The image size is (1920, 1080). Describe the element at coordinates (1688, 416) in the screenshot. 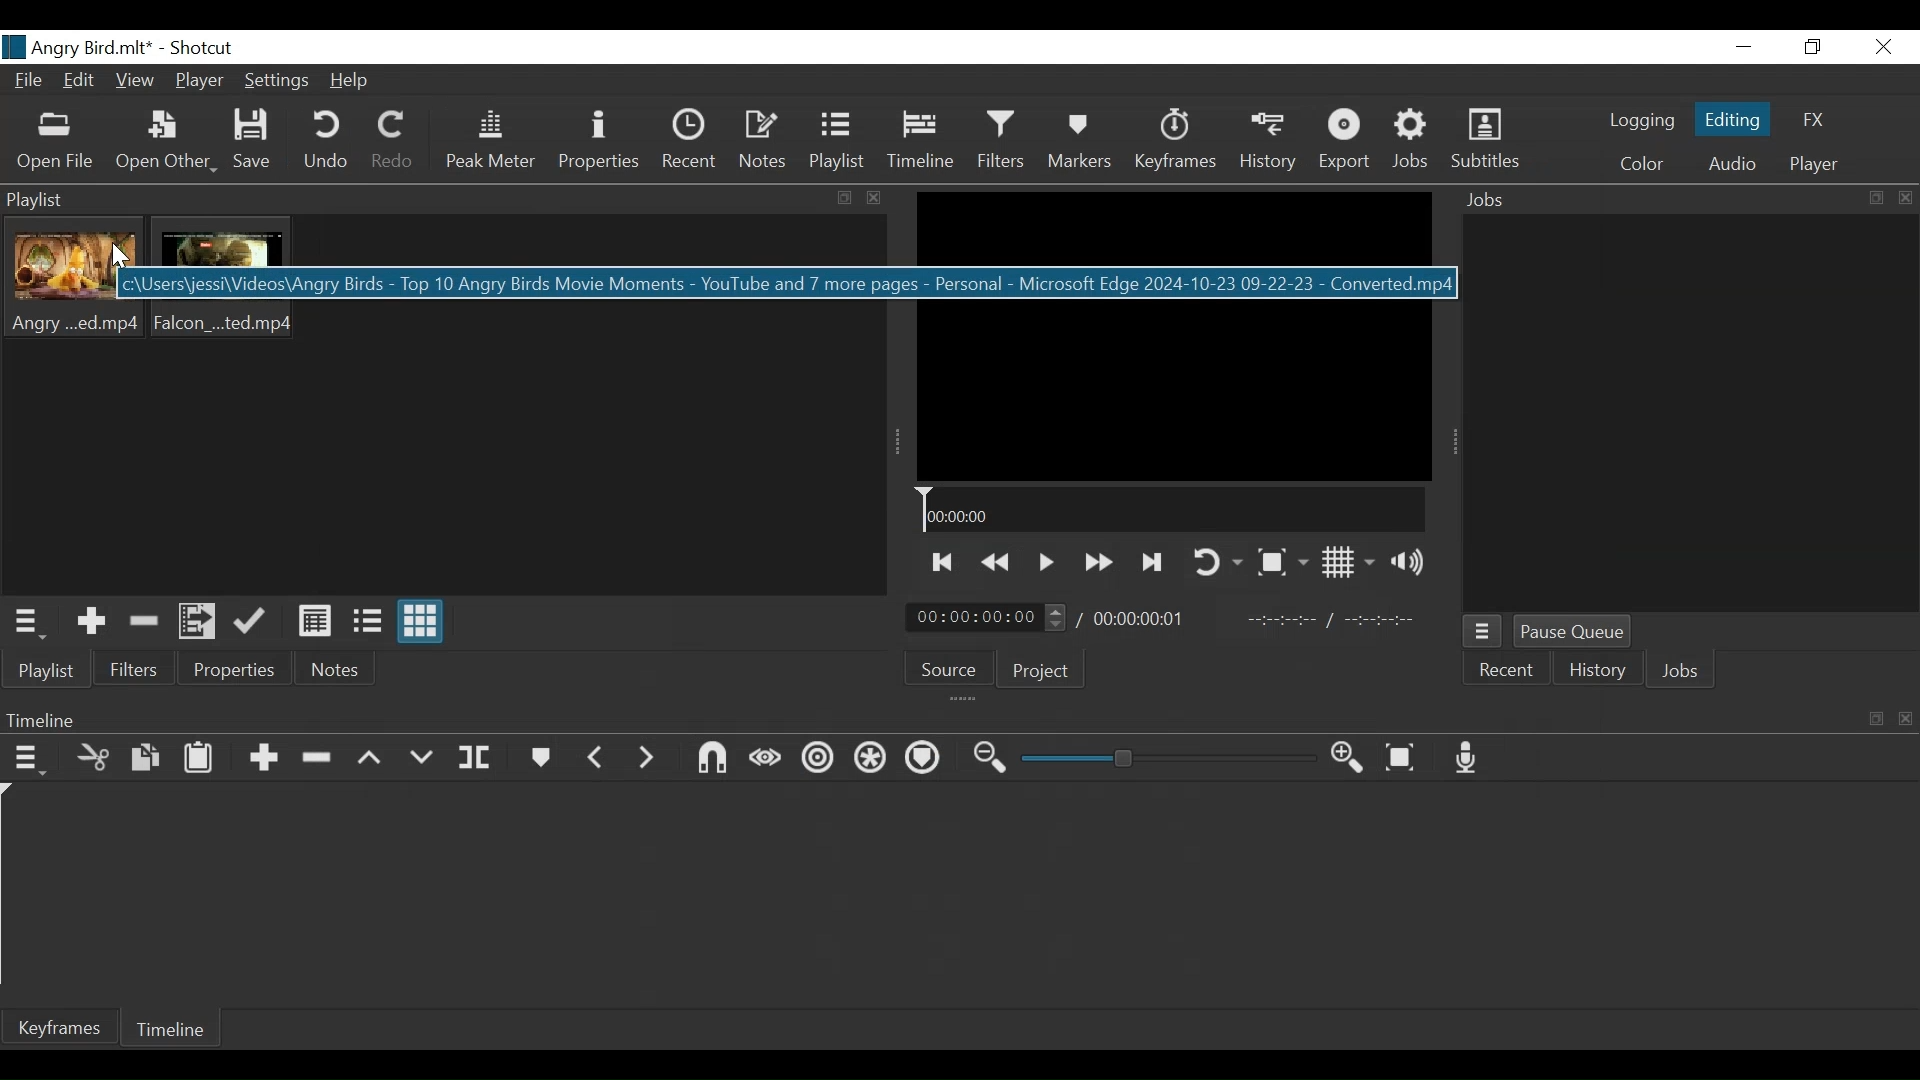

I see `Jobs Panel` at that location.